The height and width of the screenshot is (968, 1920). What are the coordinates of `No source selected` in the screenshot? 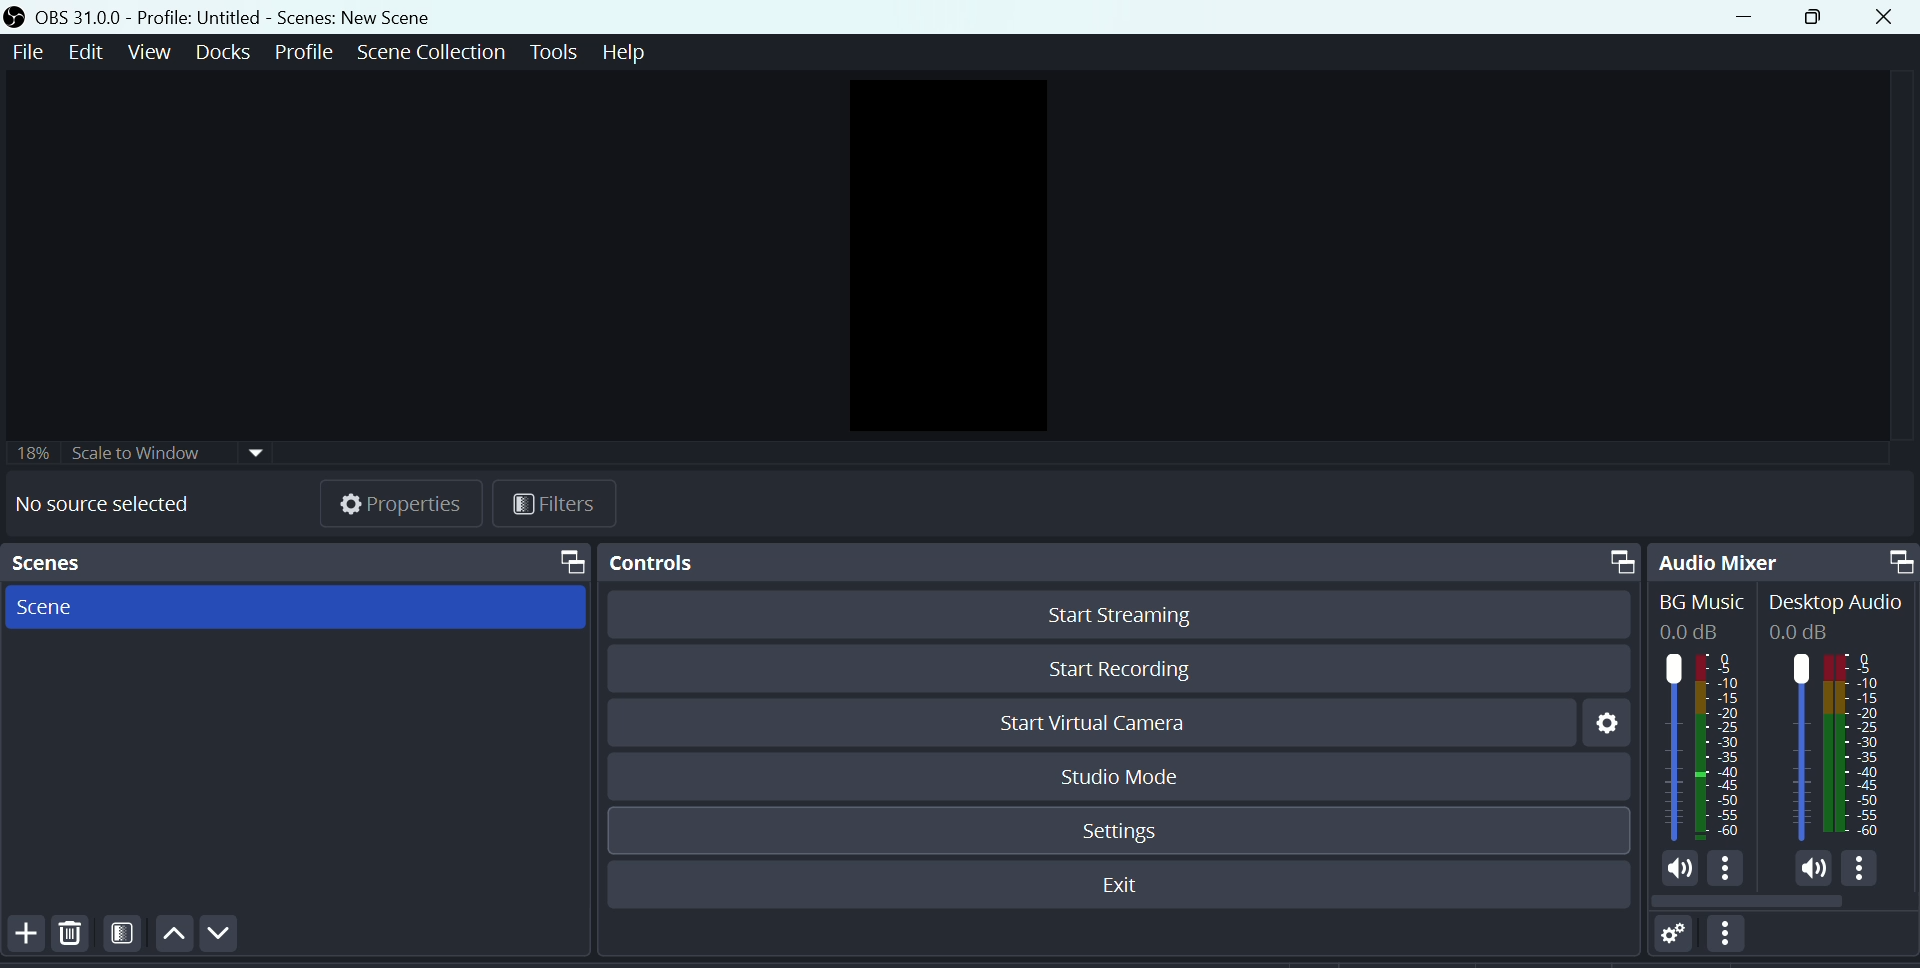 It's located at (98, 505).